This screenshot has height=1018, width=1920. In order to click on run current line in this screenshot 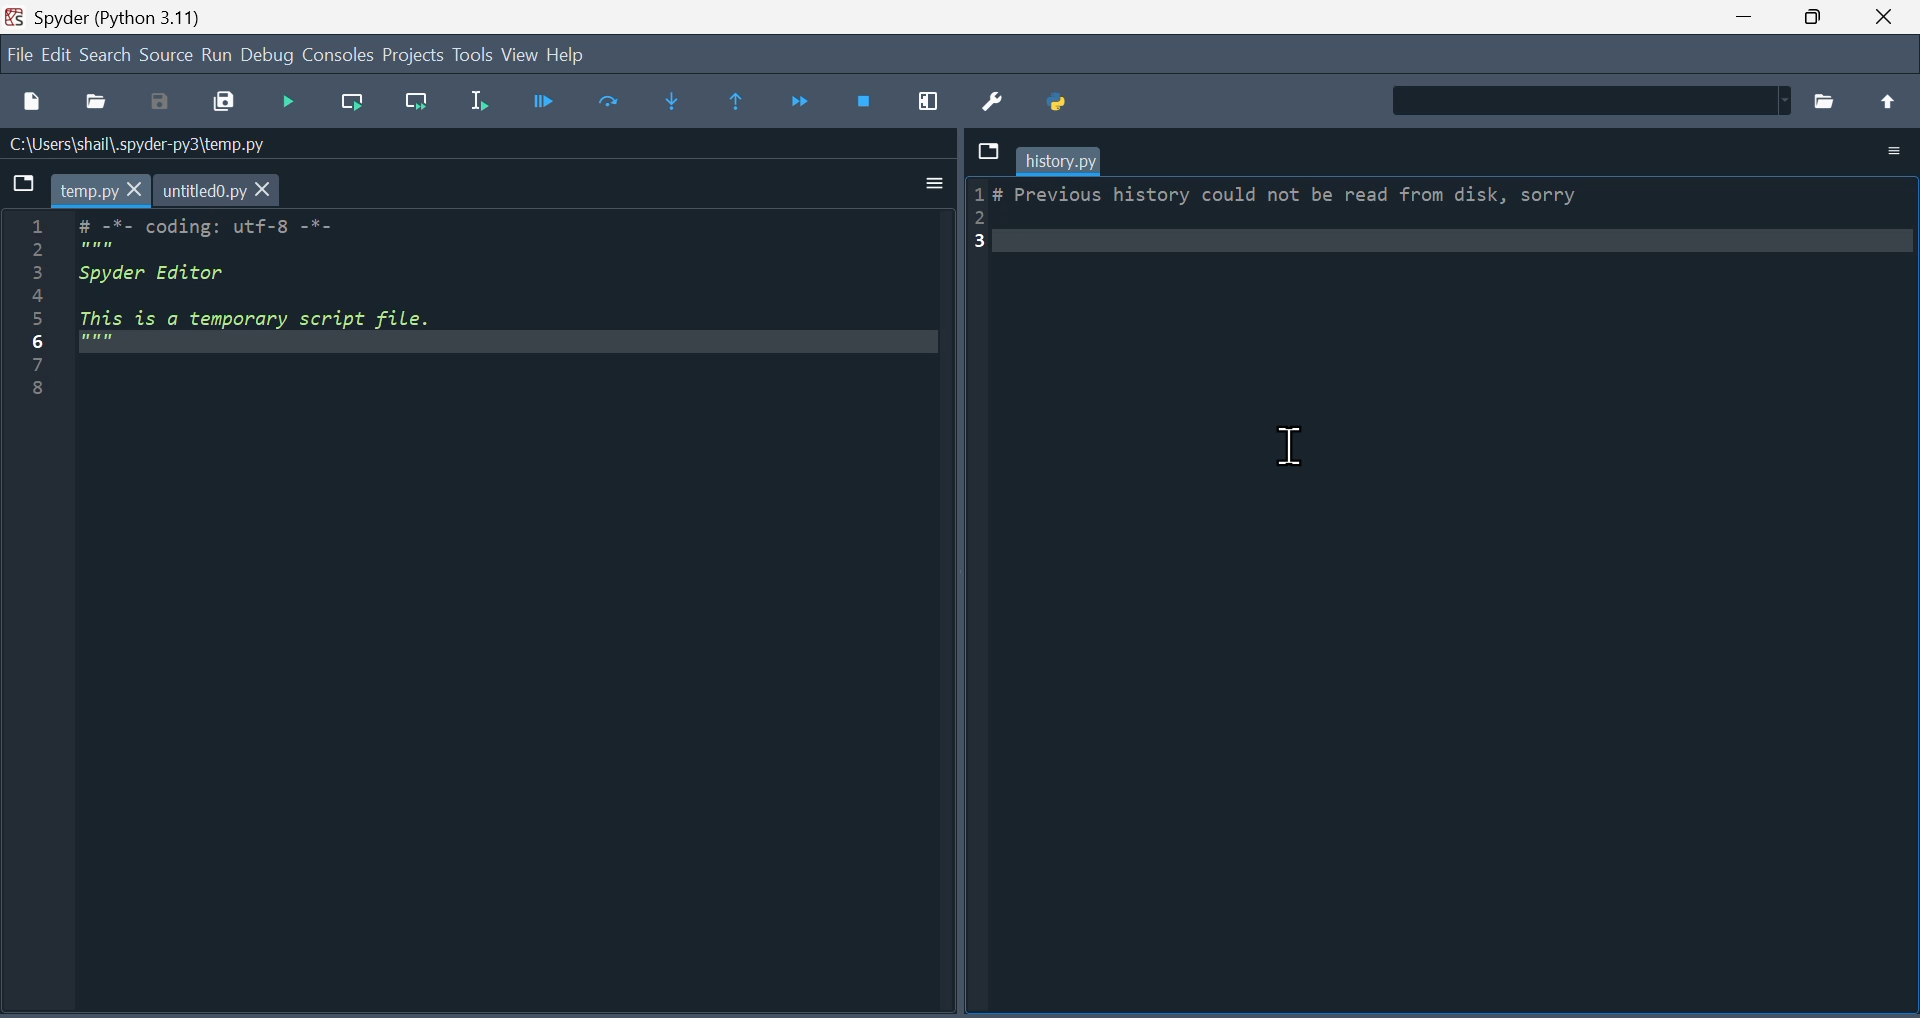, I will do `click(352, 100)`.